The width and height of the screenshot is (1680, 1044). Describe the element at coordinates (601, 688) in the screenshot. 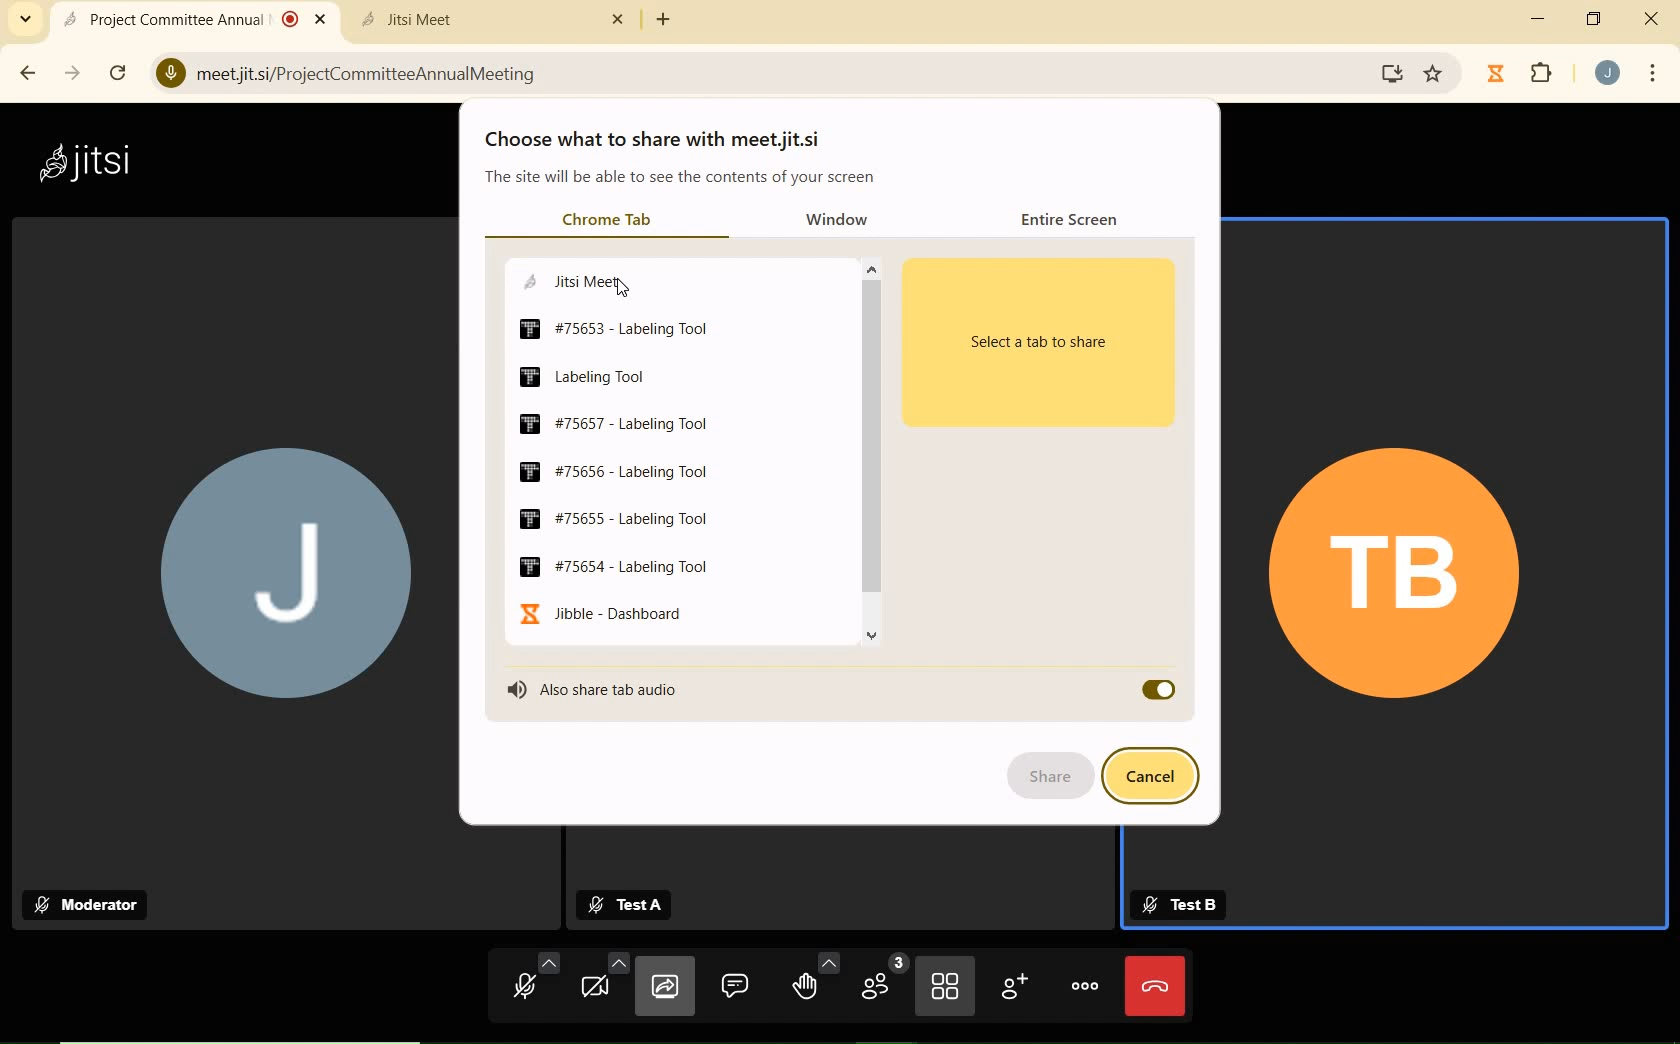

I see `also share tab audio` at that location.